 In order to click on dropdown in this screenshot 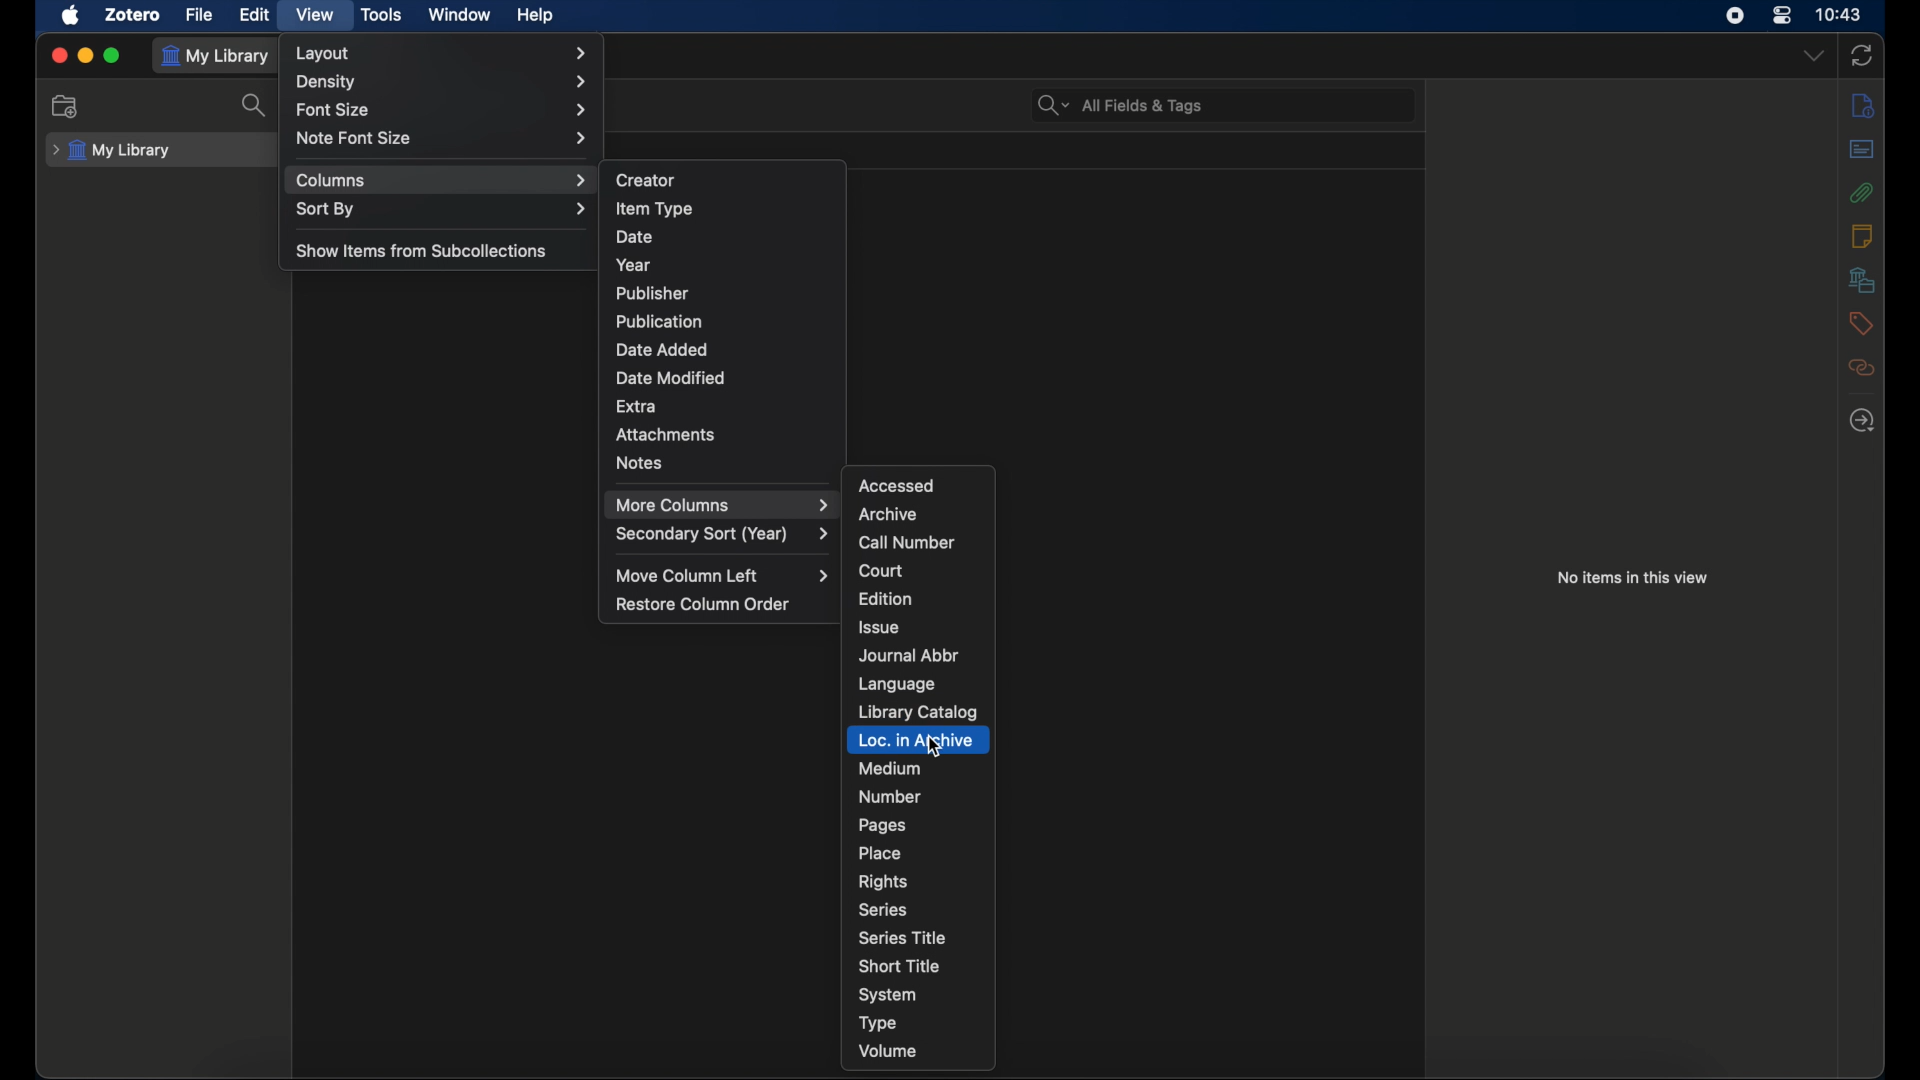, I will do `click(1814, 56)`.